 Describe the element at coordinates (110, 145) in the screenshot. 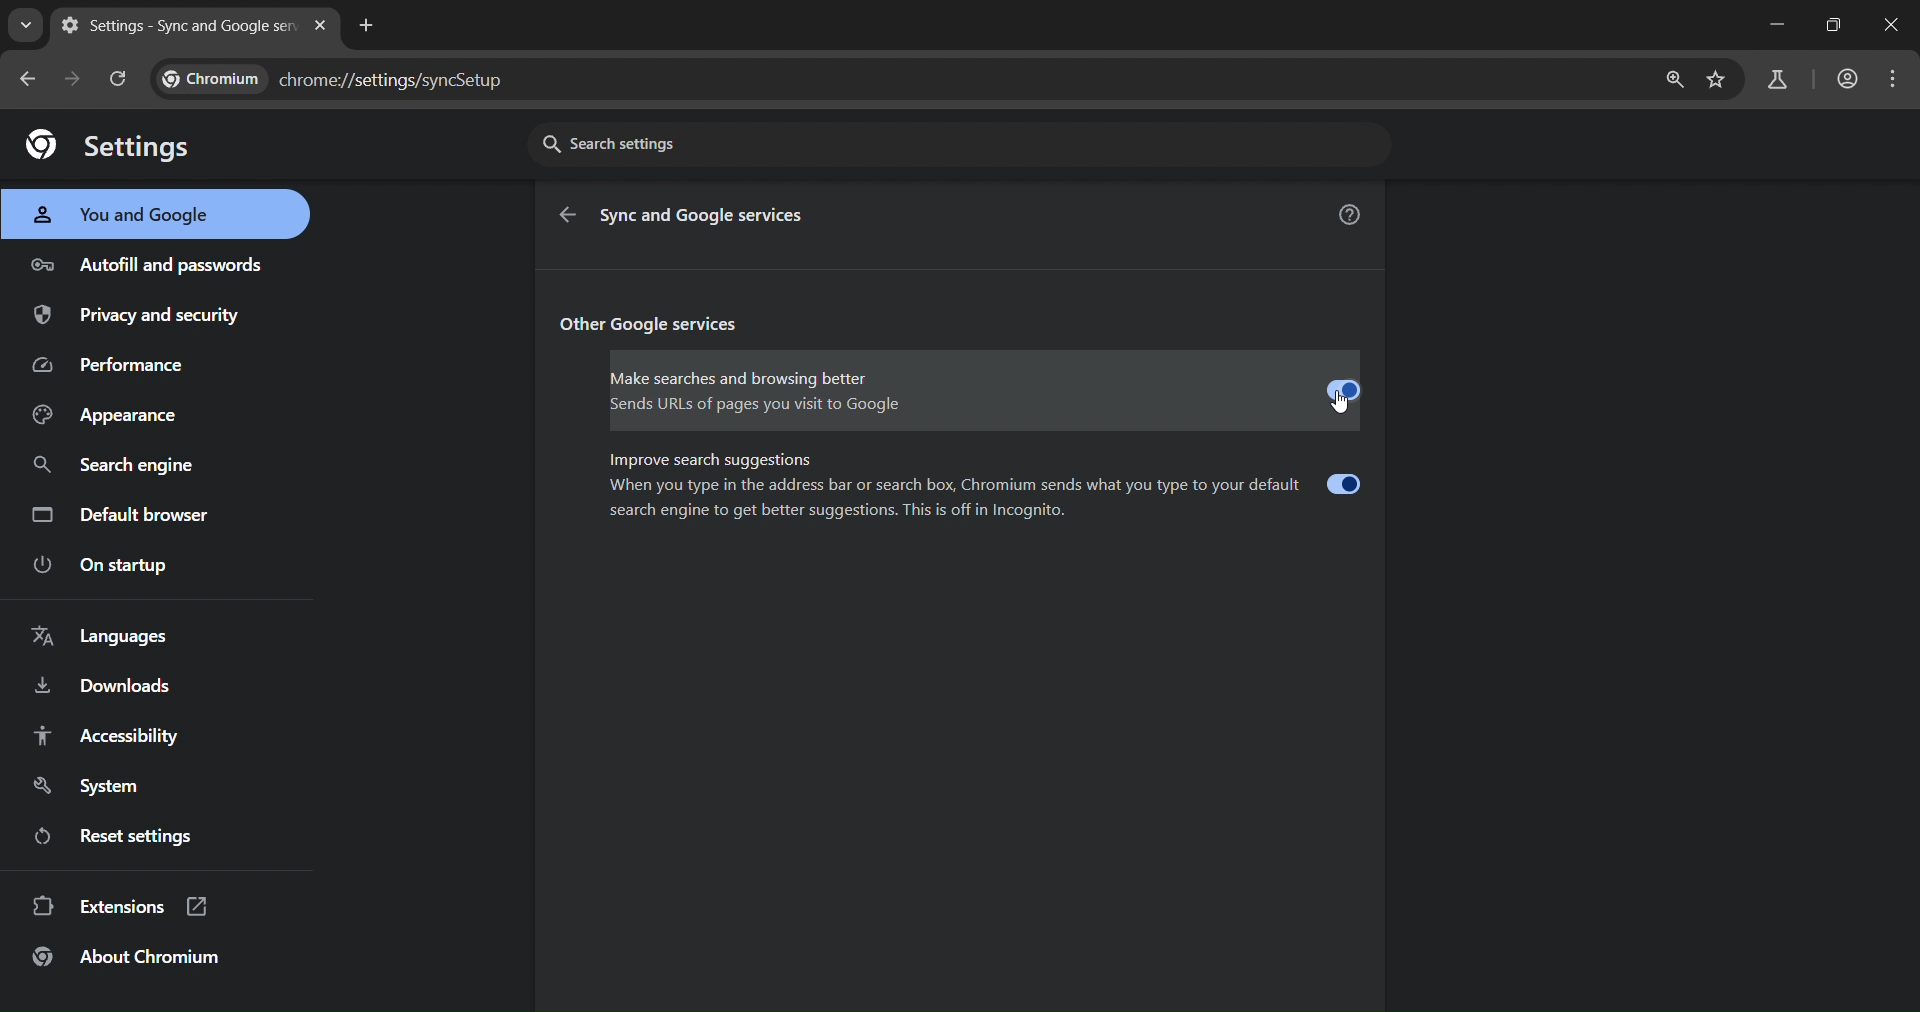

I see `settings` at that location.